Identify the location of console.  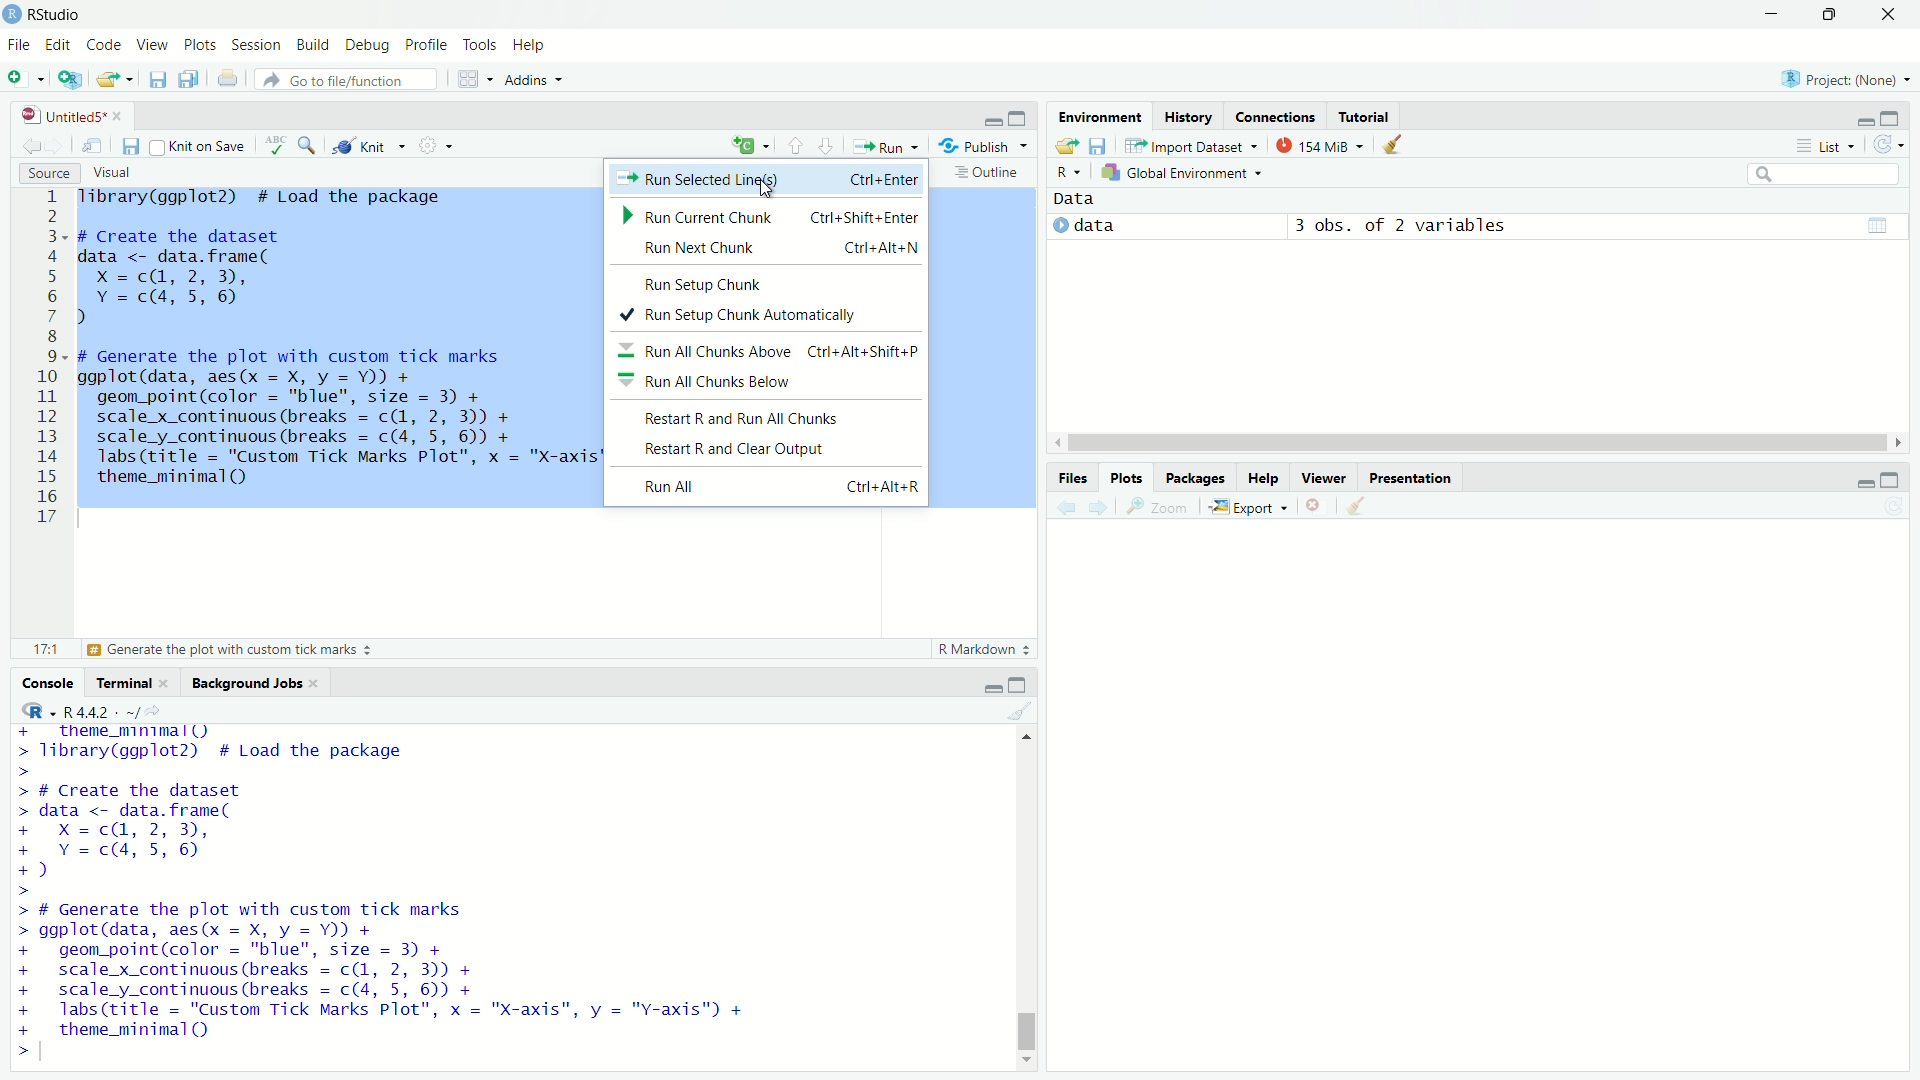
(42, 682).